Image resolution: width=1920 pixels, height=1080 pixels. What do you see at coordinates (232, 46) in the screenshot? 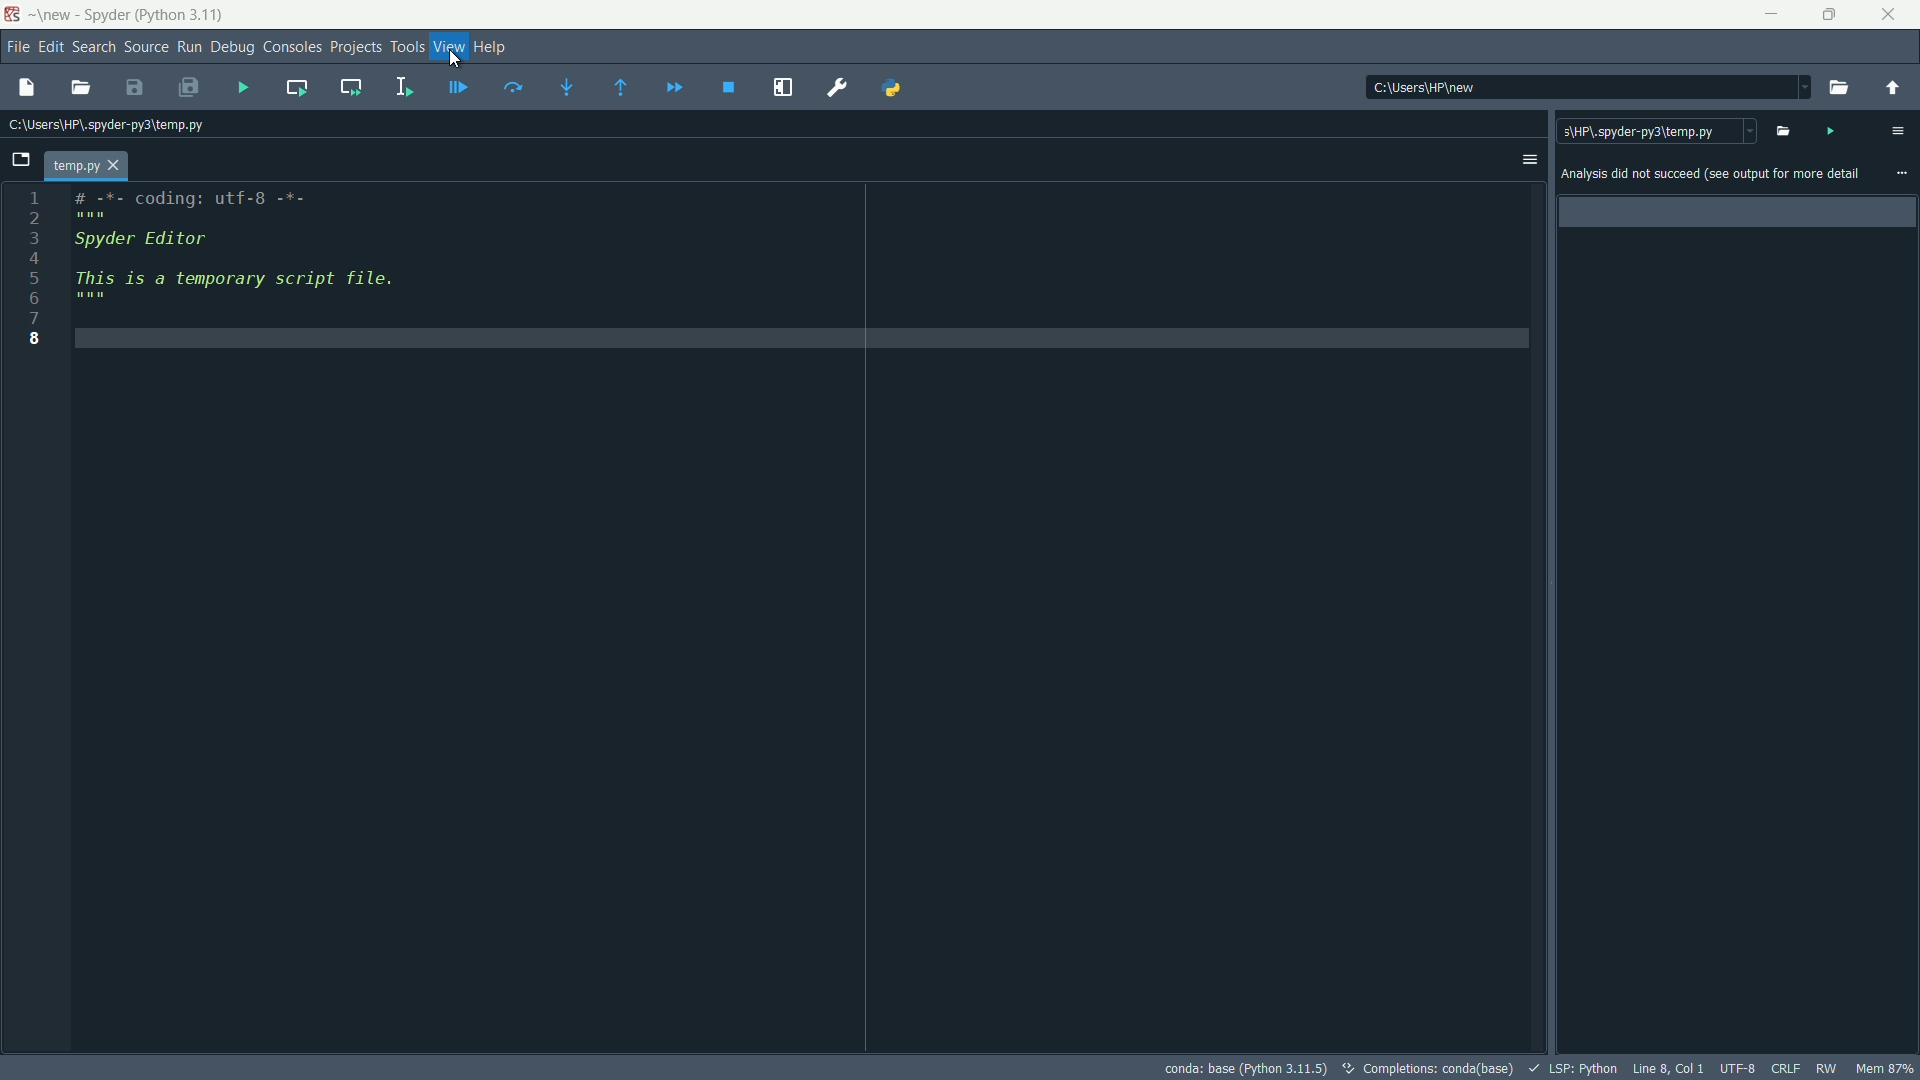
I see `debug menu` at bounding box center [232, 46].